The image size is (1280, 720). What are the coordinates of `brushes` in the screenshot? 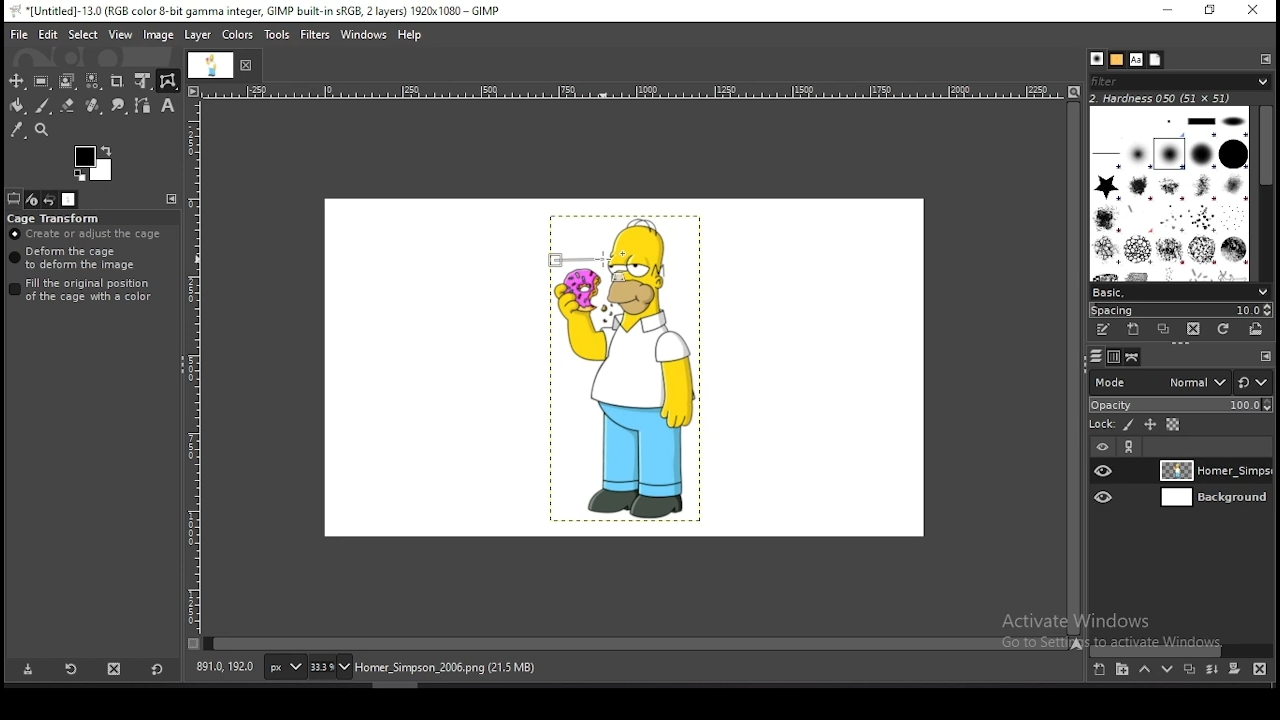 It's located at (1097, 60).